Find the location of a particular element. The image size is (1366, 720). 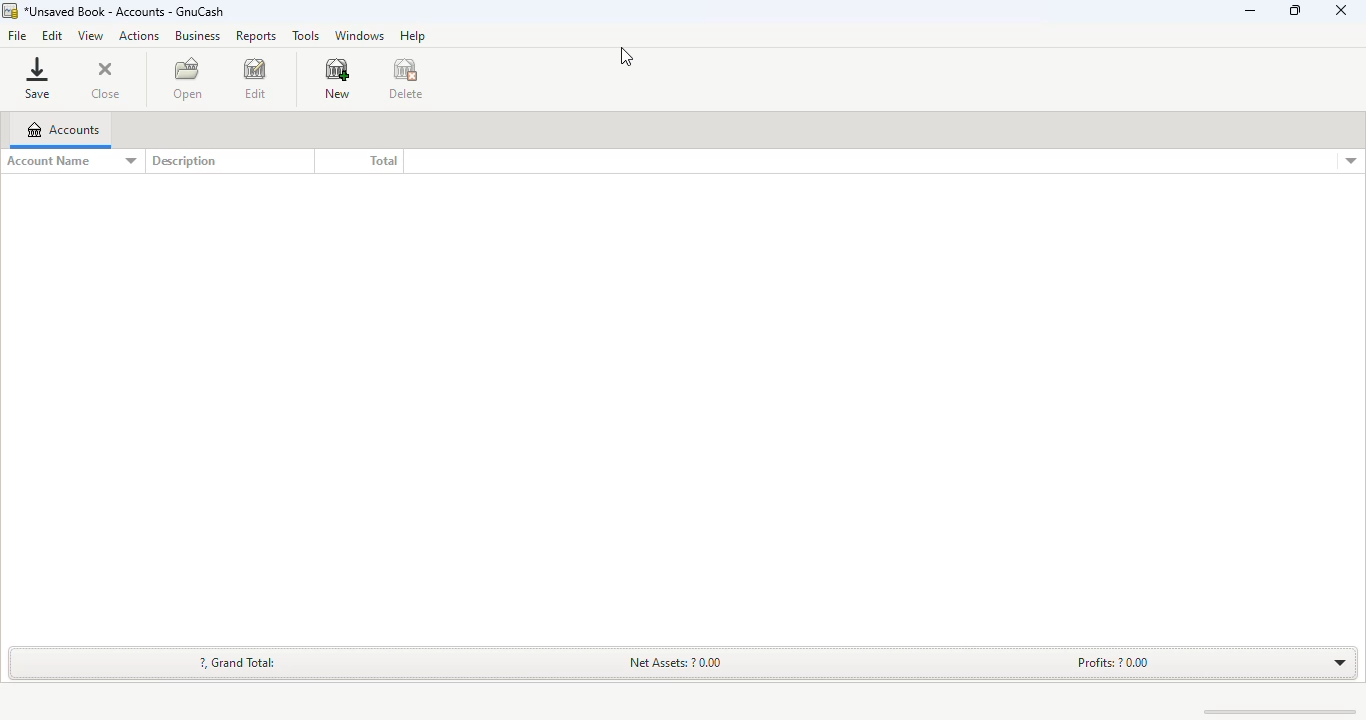

maximize is located at coordinates (1295, 10).